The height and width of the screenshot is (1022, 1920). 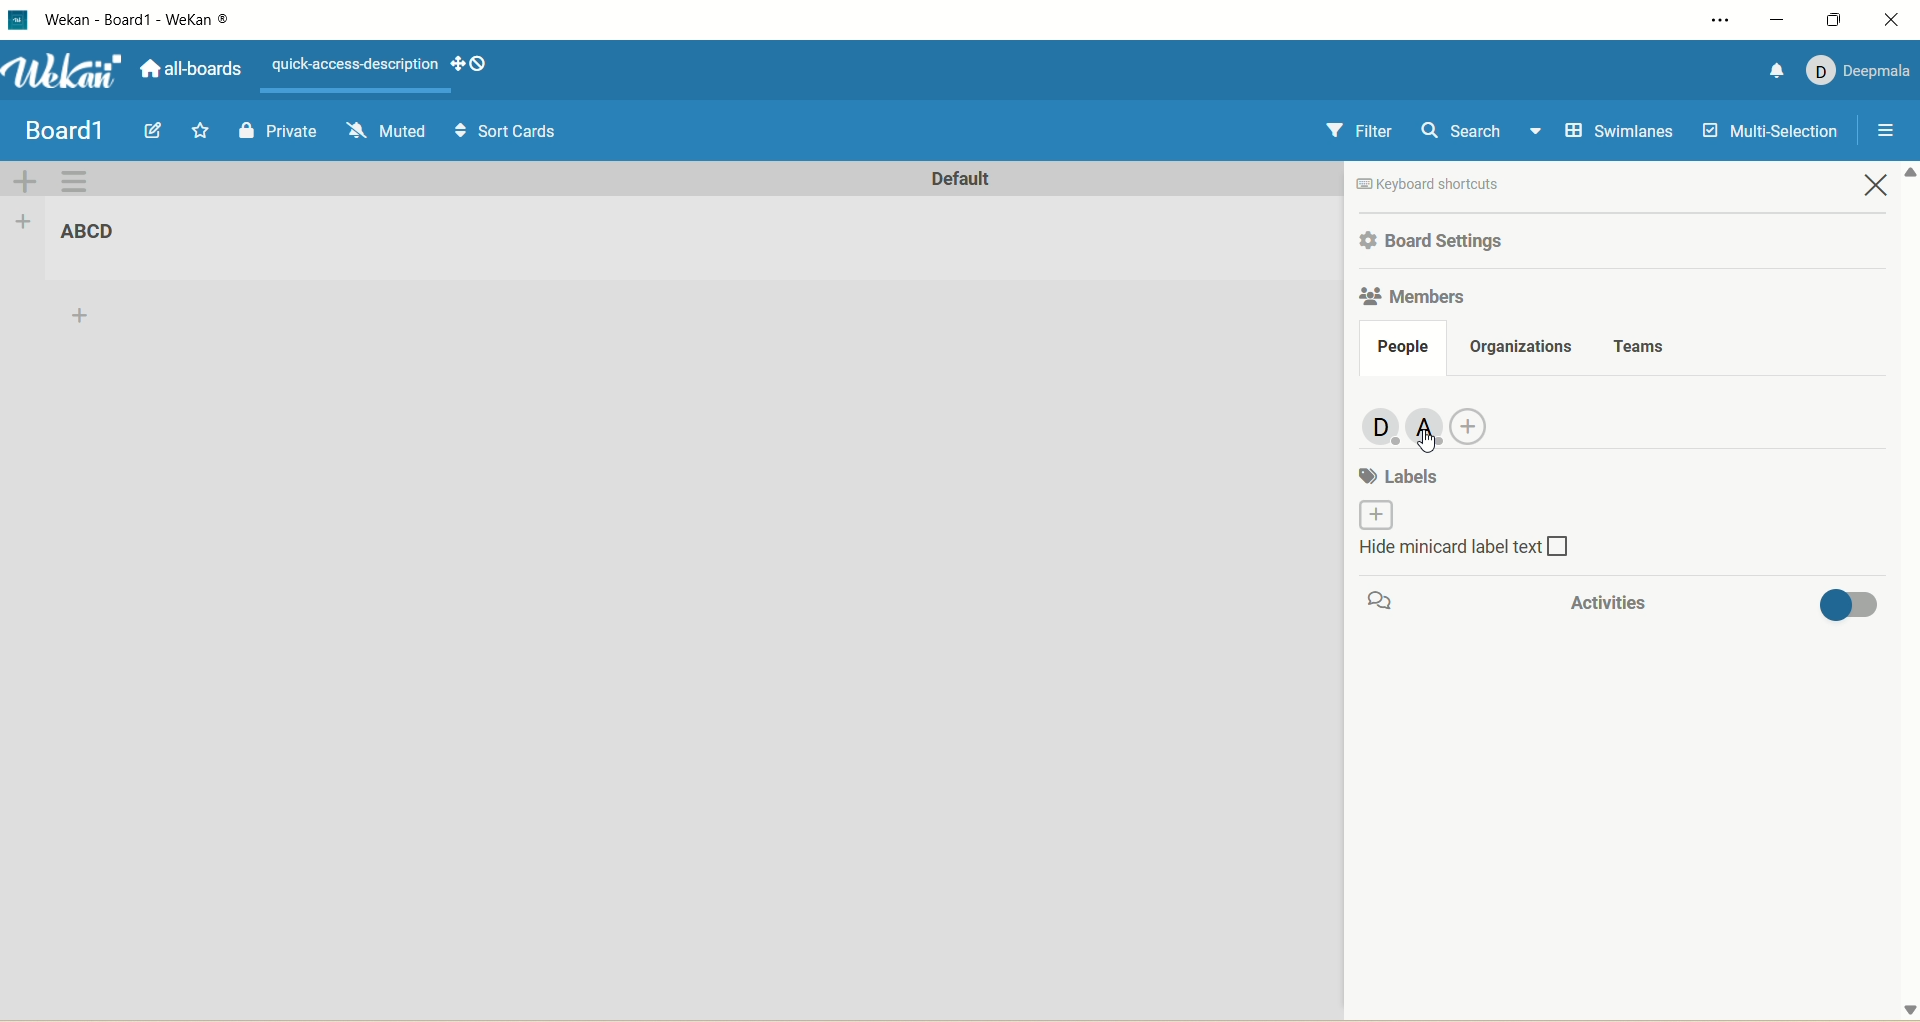 I want to click on organizations, so click(x=1523, y=345).